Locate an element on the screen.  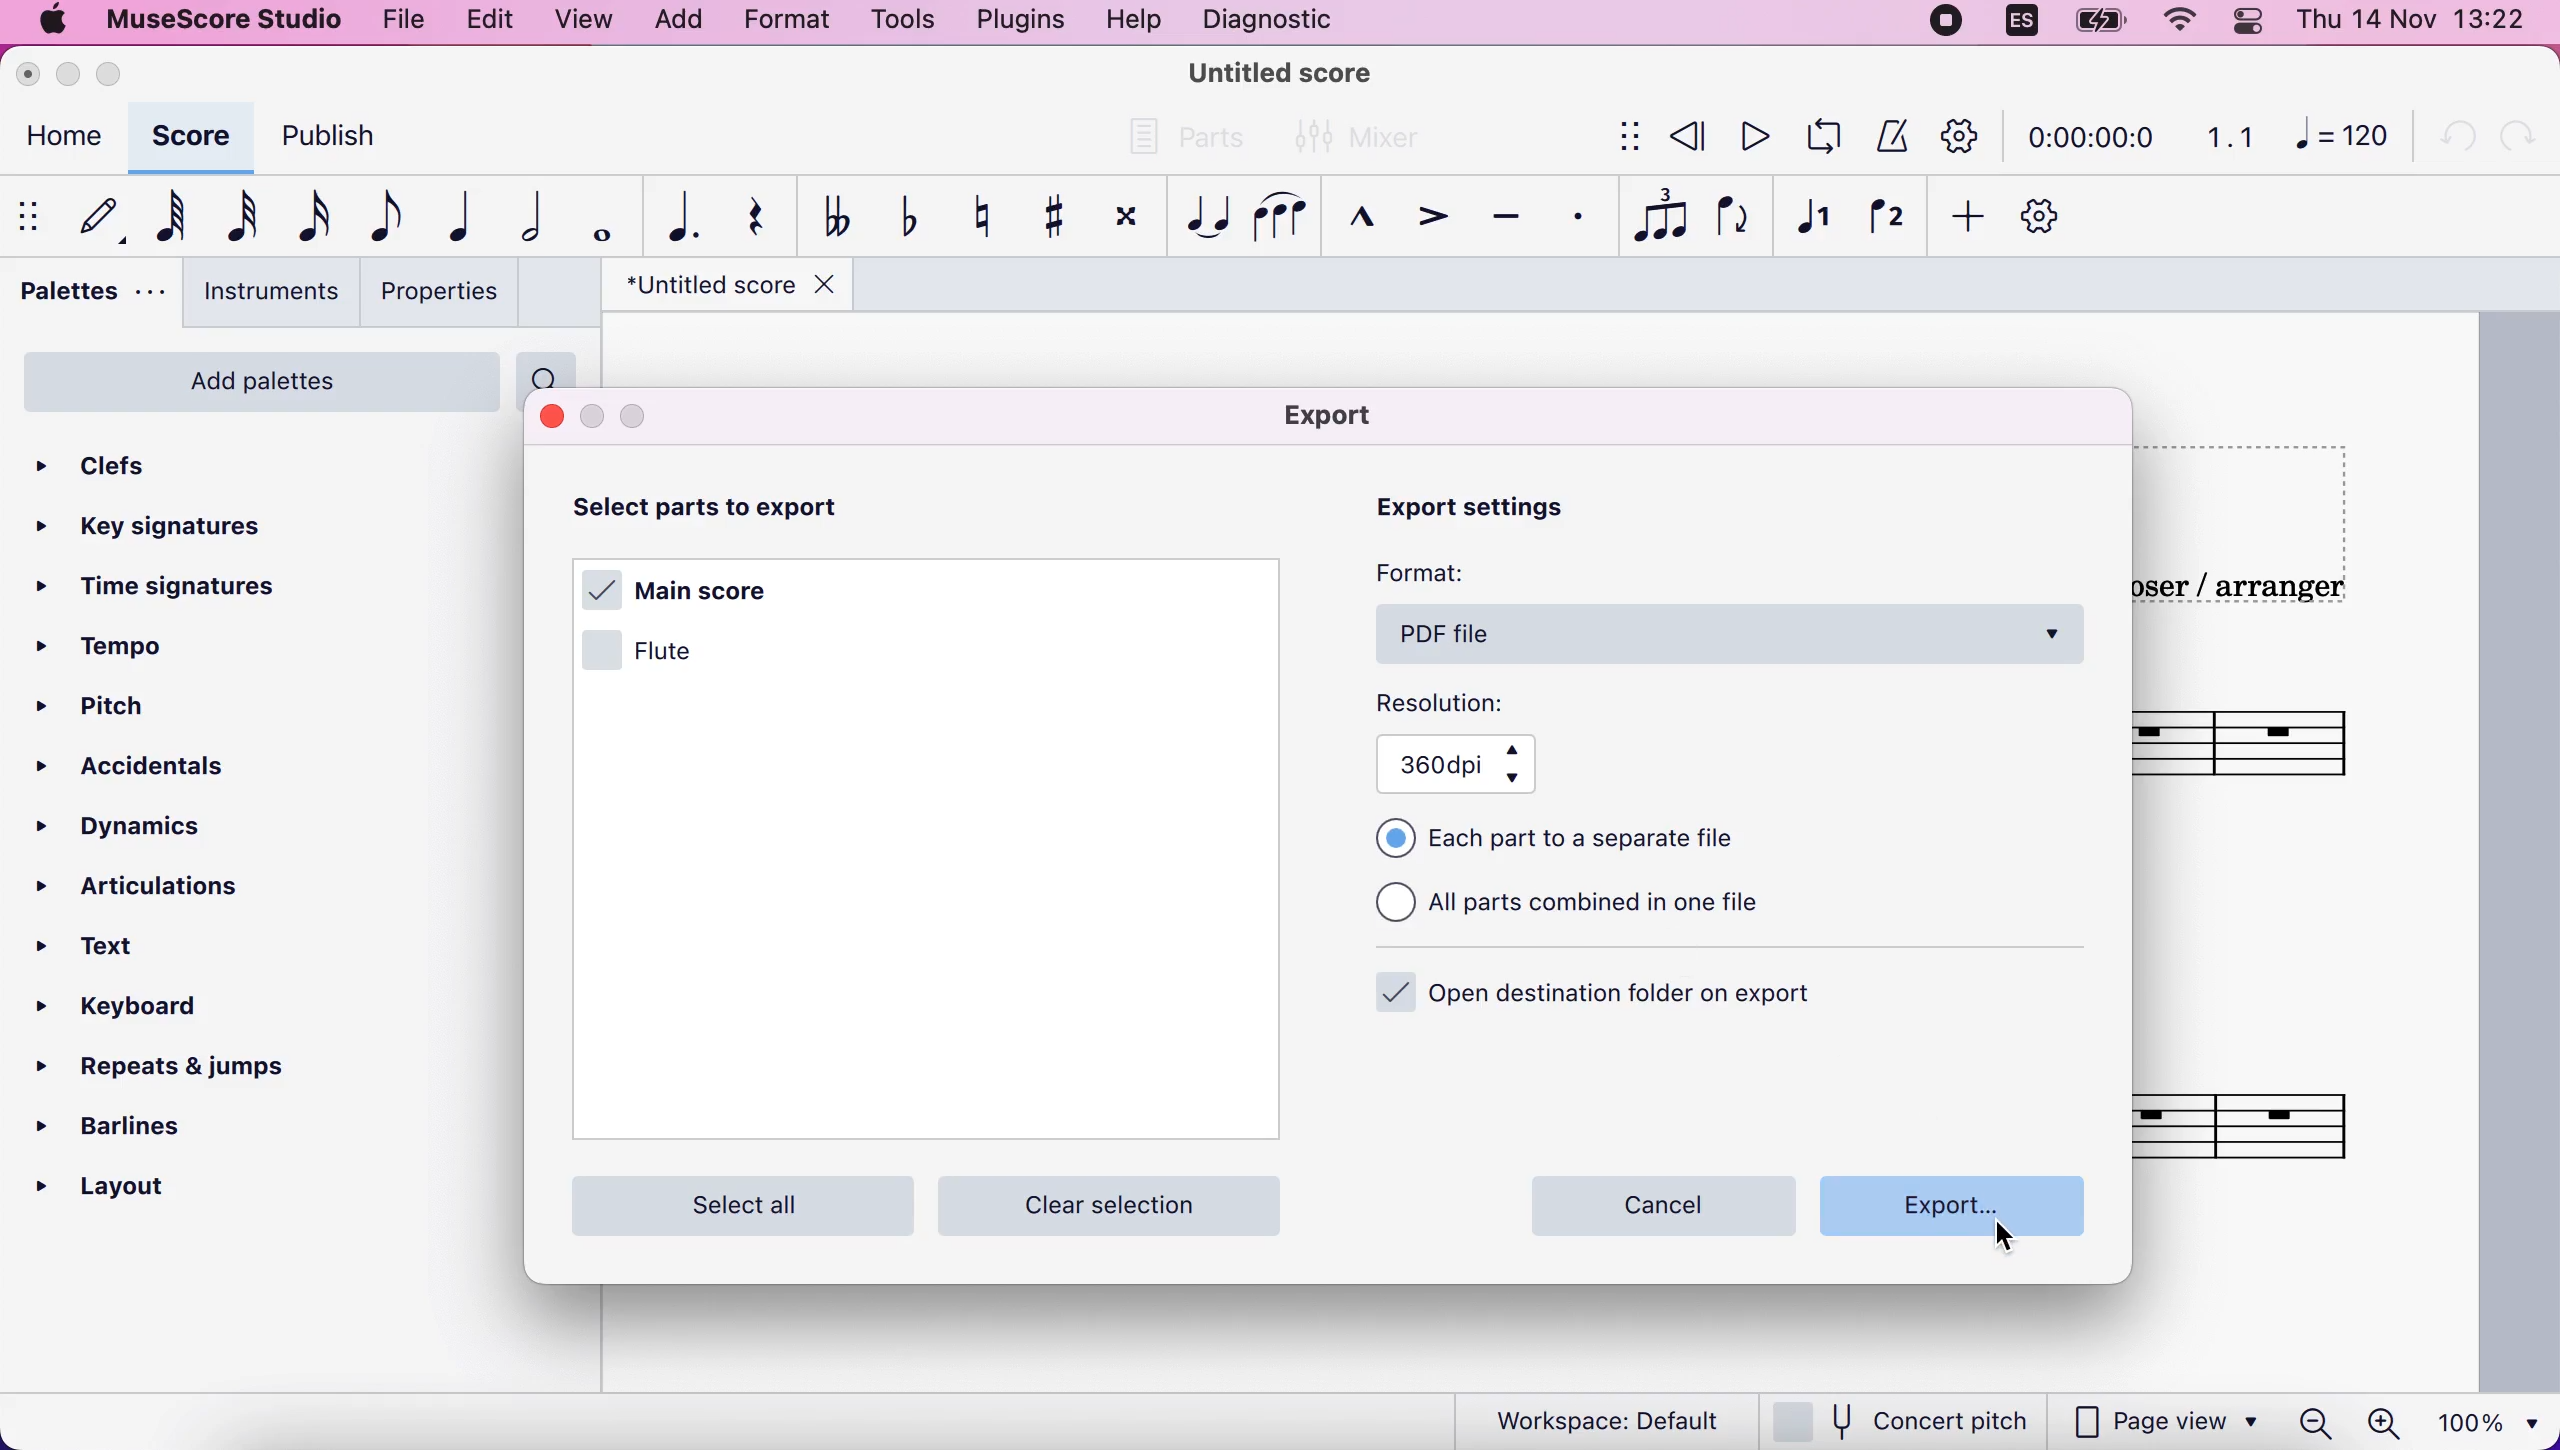
publish is located at coordinates (338, 134).